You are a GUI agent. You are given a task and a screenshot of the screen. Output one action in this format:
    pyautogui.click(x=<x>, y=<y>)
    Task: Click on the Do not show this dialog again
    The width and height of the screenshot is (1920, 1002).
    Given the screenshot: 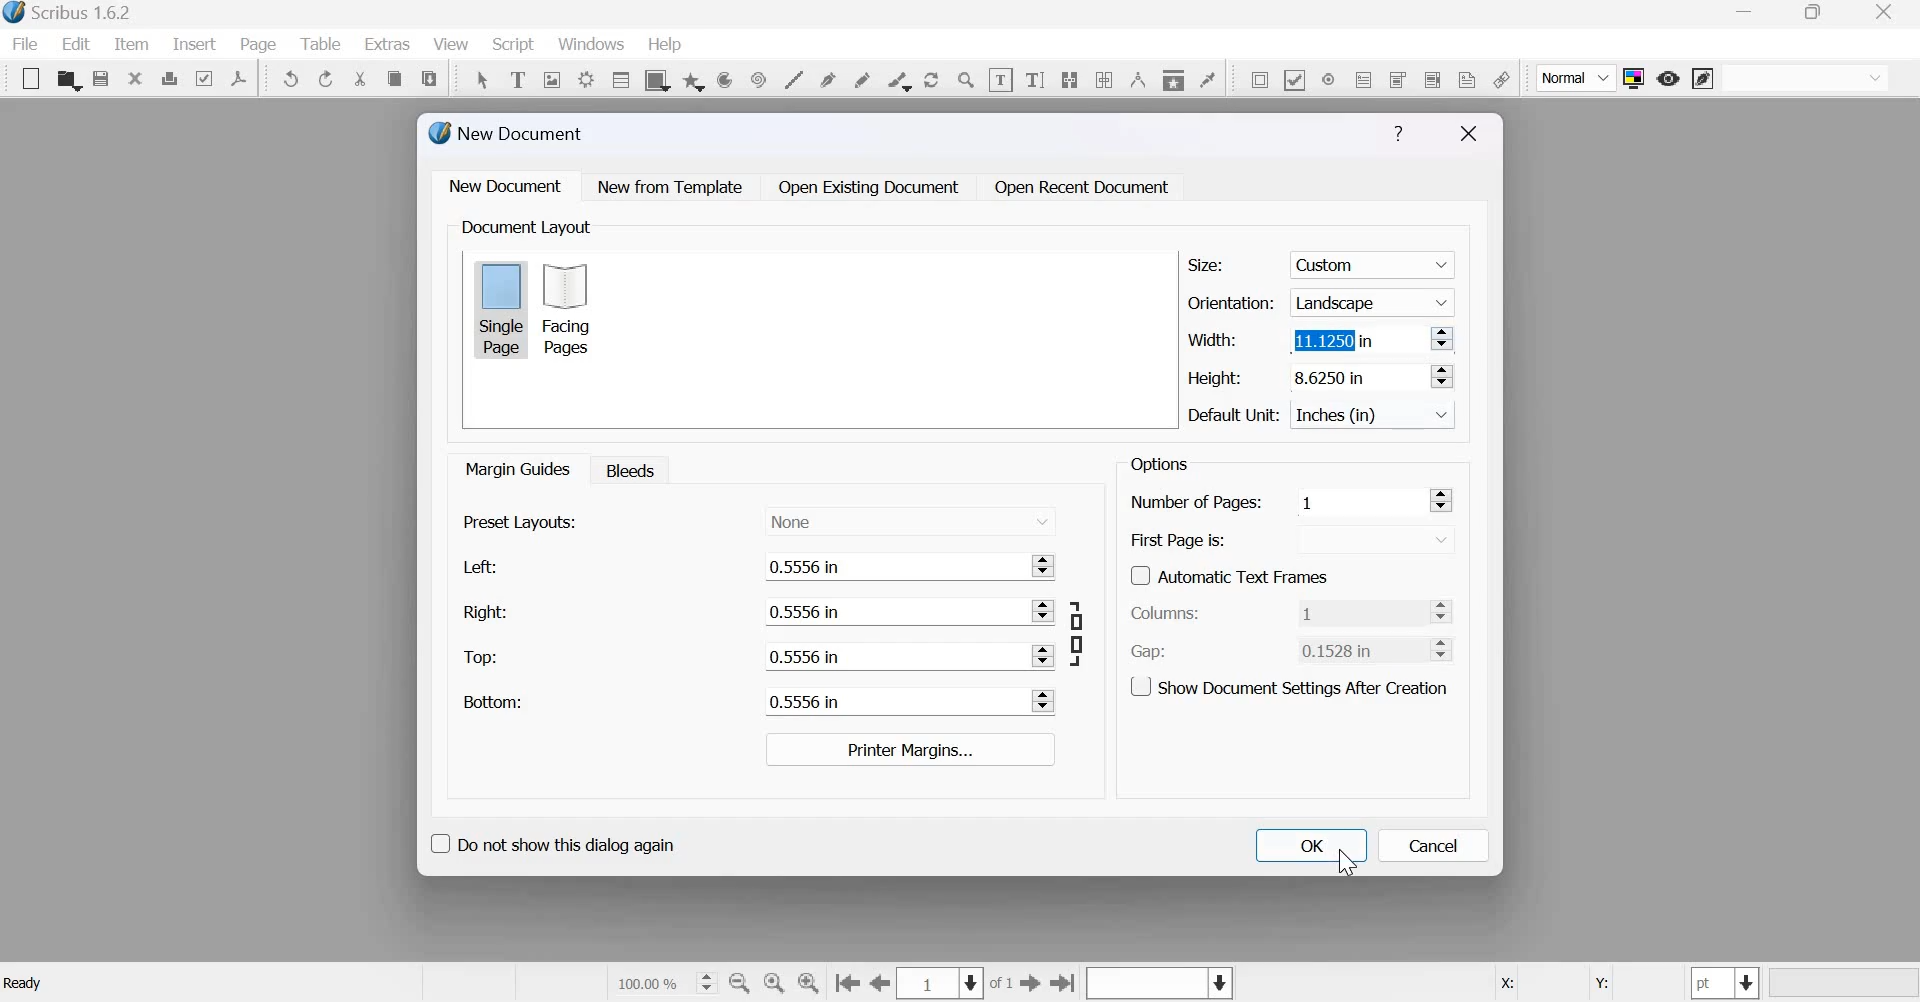 What is the action you would take?
    pyautogui.click(x=551, y=841)
    